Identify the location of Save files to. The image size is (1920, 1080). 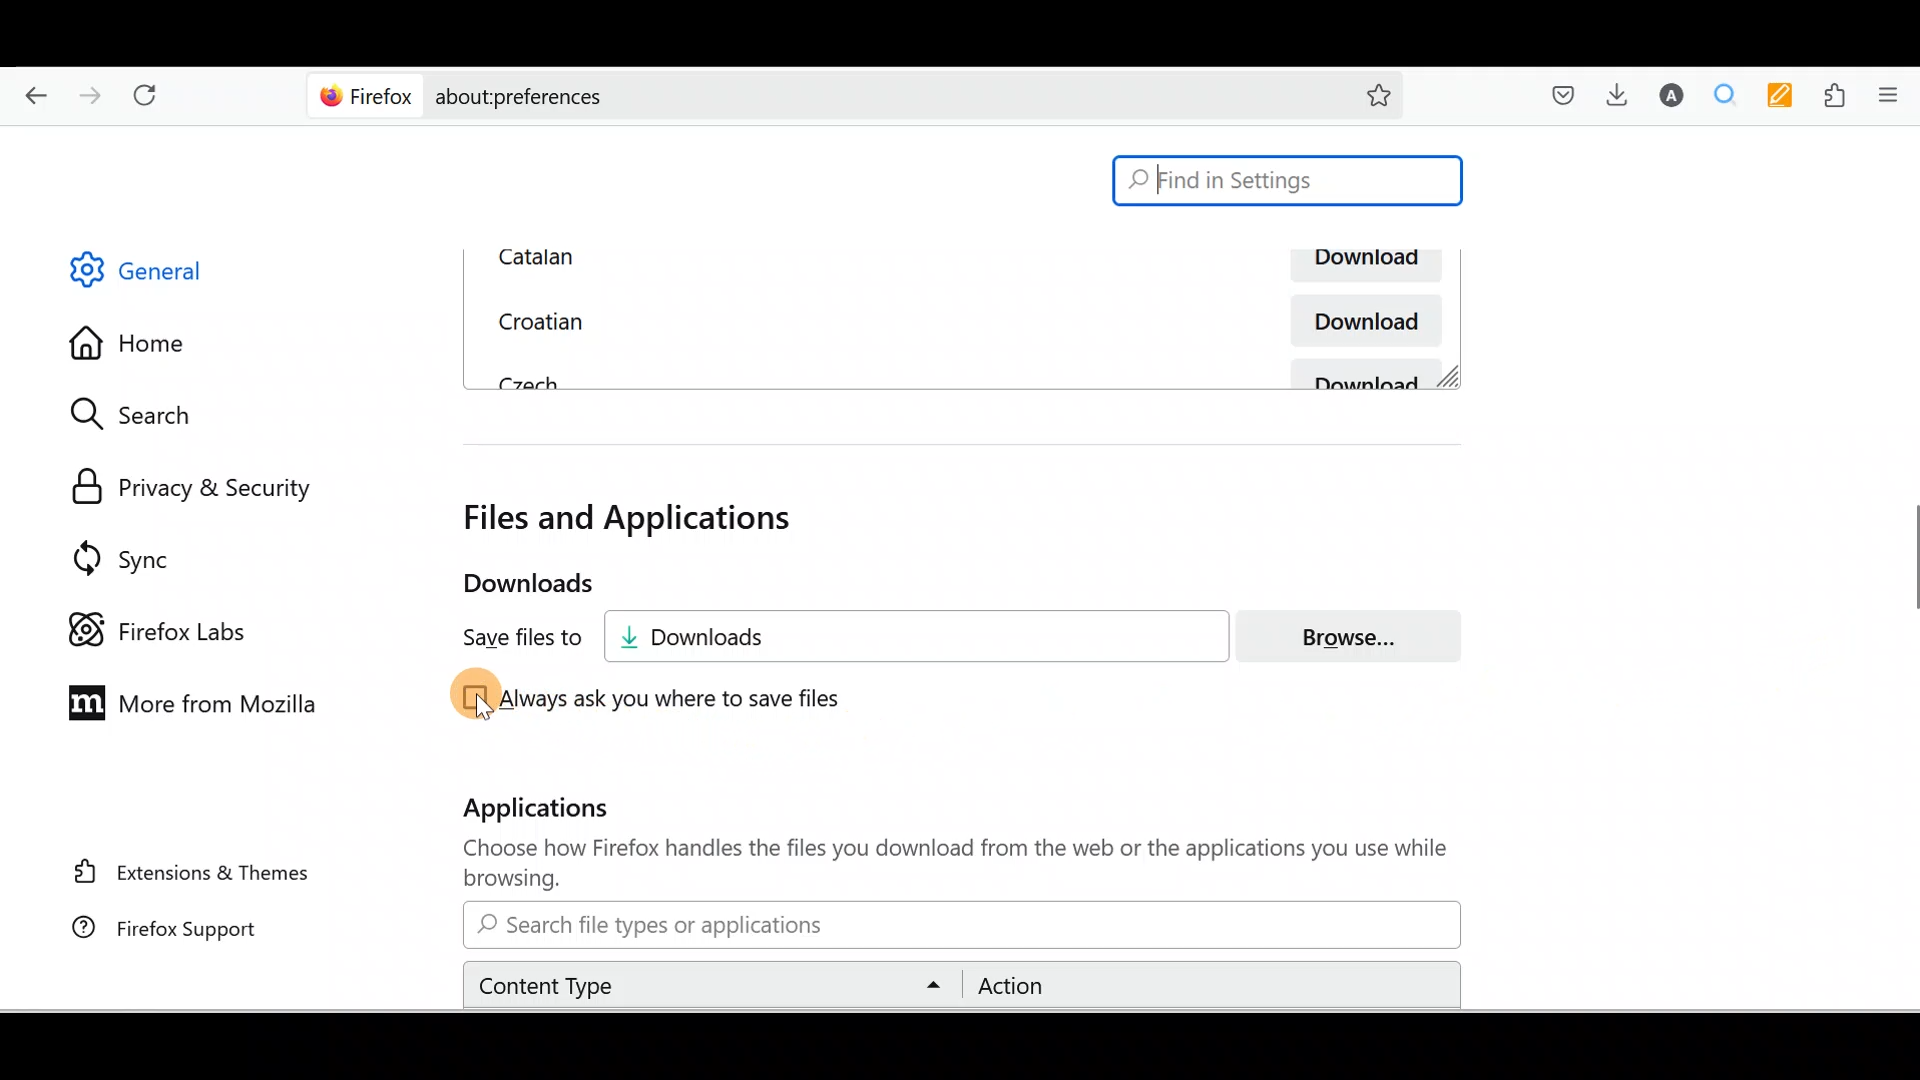
(506, 639).